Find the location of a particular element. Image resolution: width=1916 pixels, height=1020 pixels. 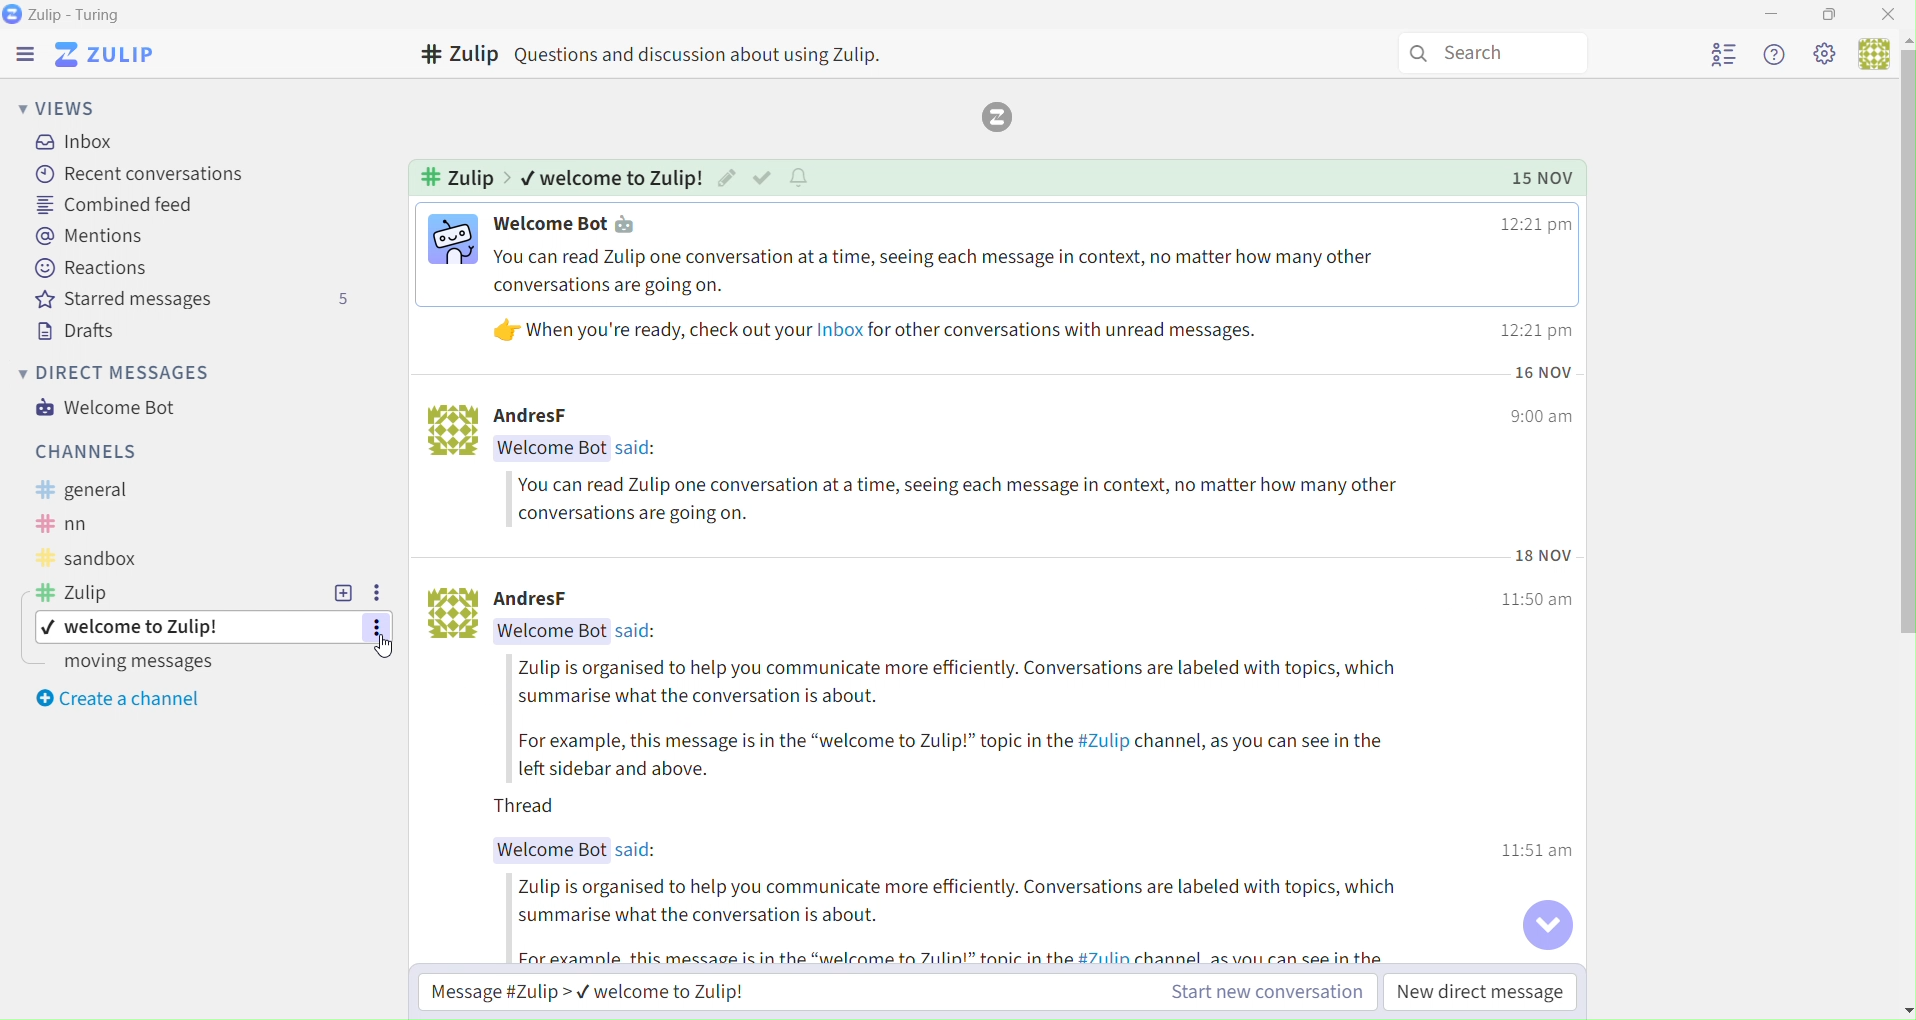

Direct Messages is located at coordinates (110, 372).